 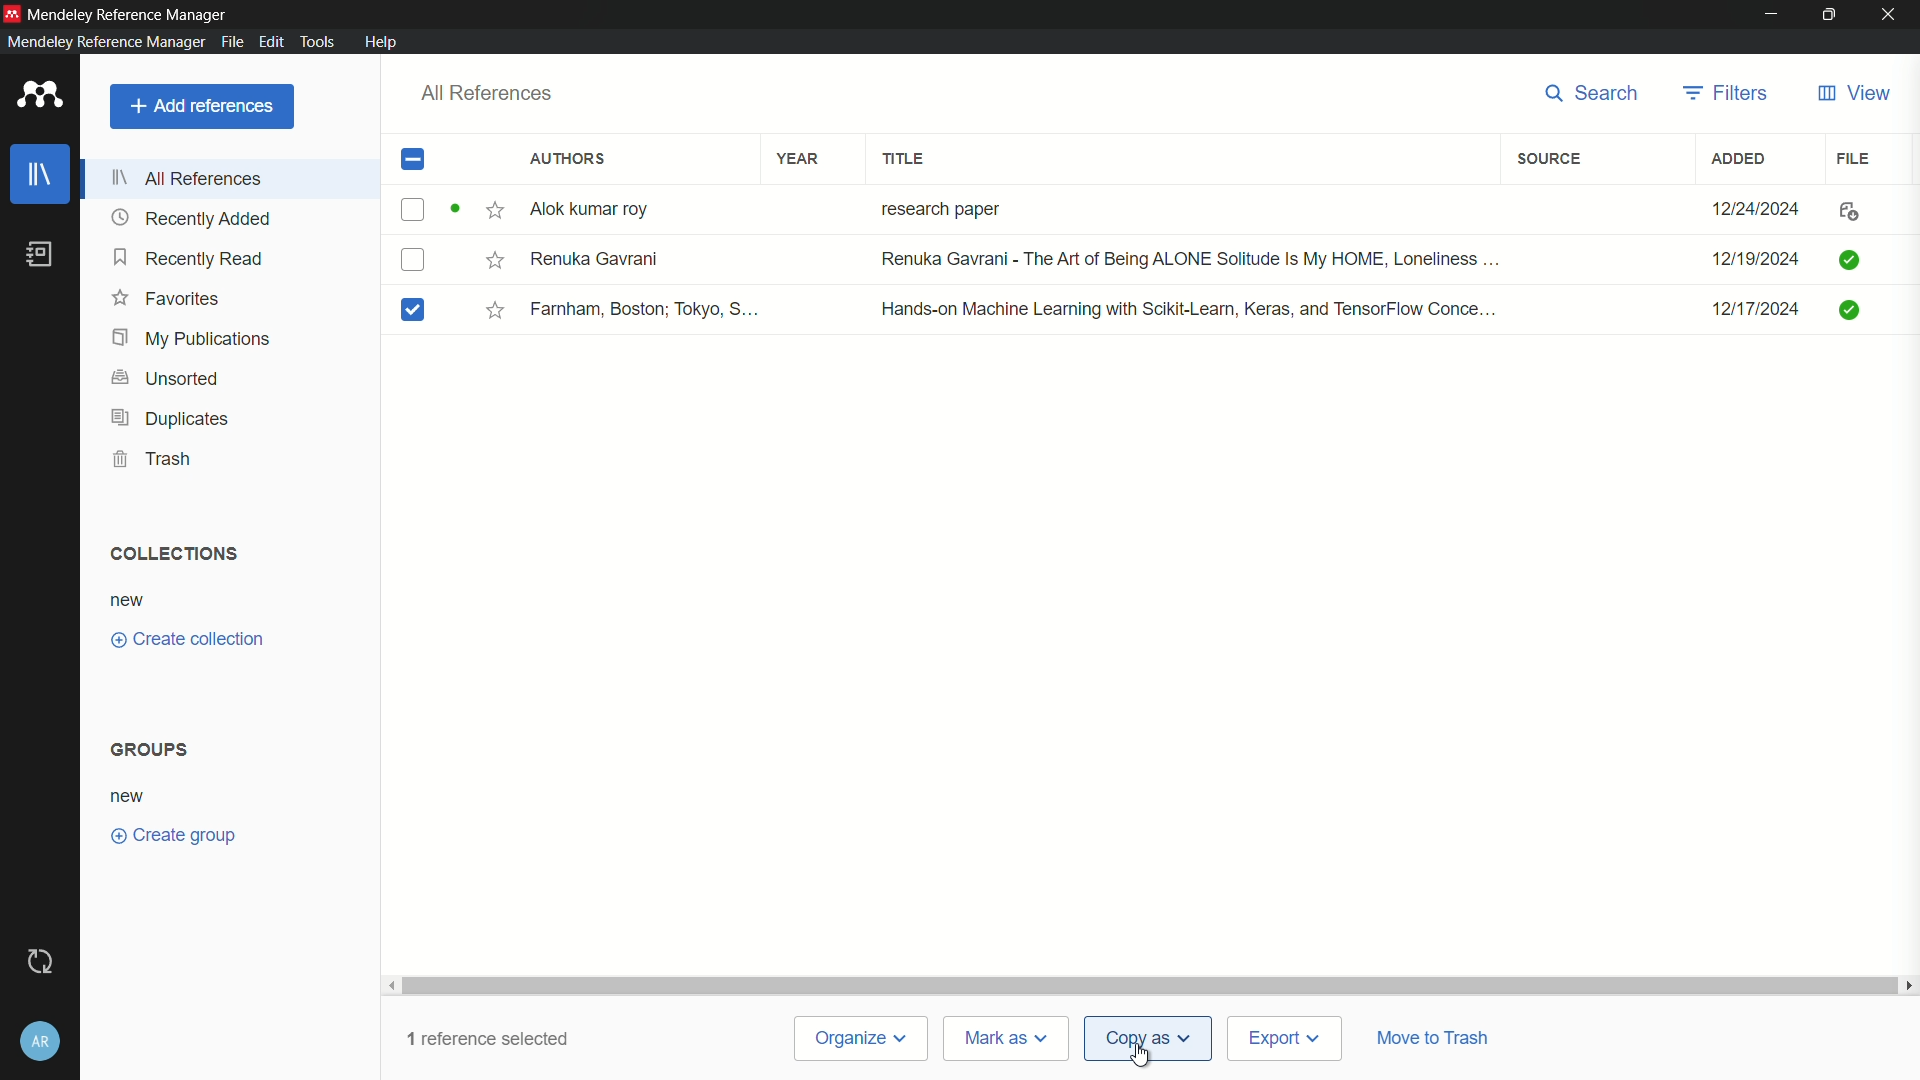 What do you see at coordinates (601, 262) in the screenshot?
I see `Renuka Gavrani` at bounding box center [601, 262].